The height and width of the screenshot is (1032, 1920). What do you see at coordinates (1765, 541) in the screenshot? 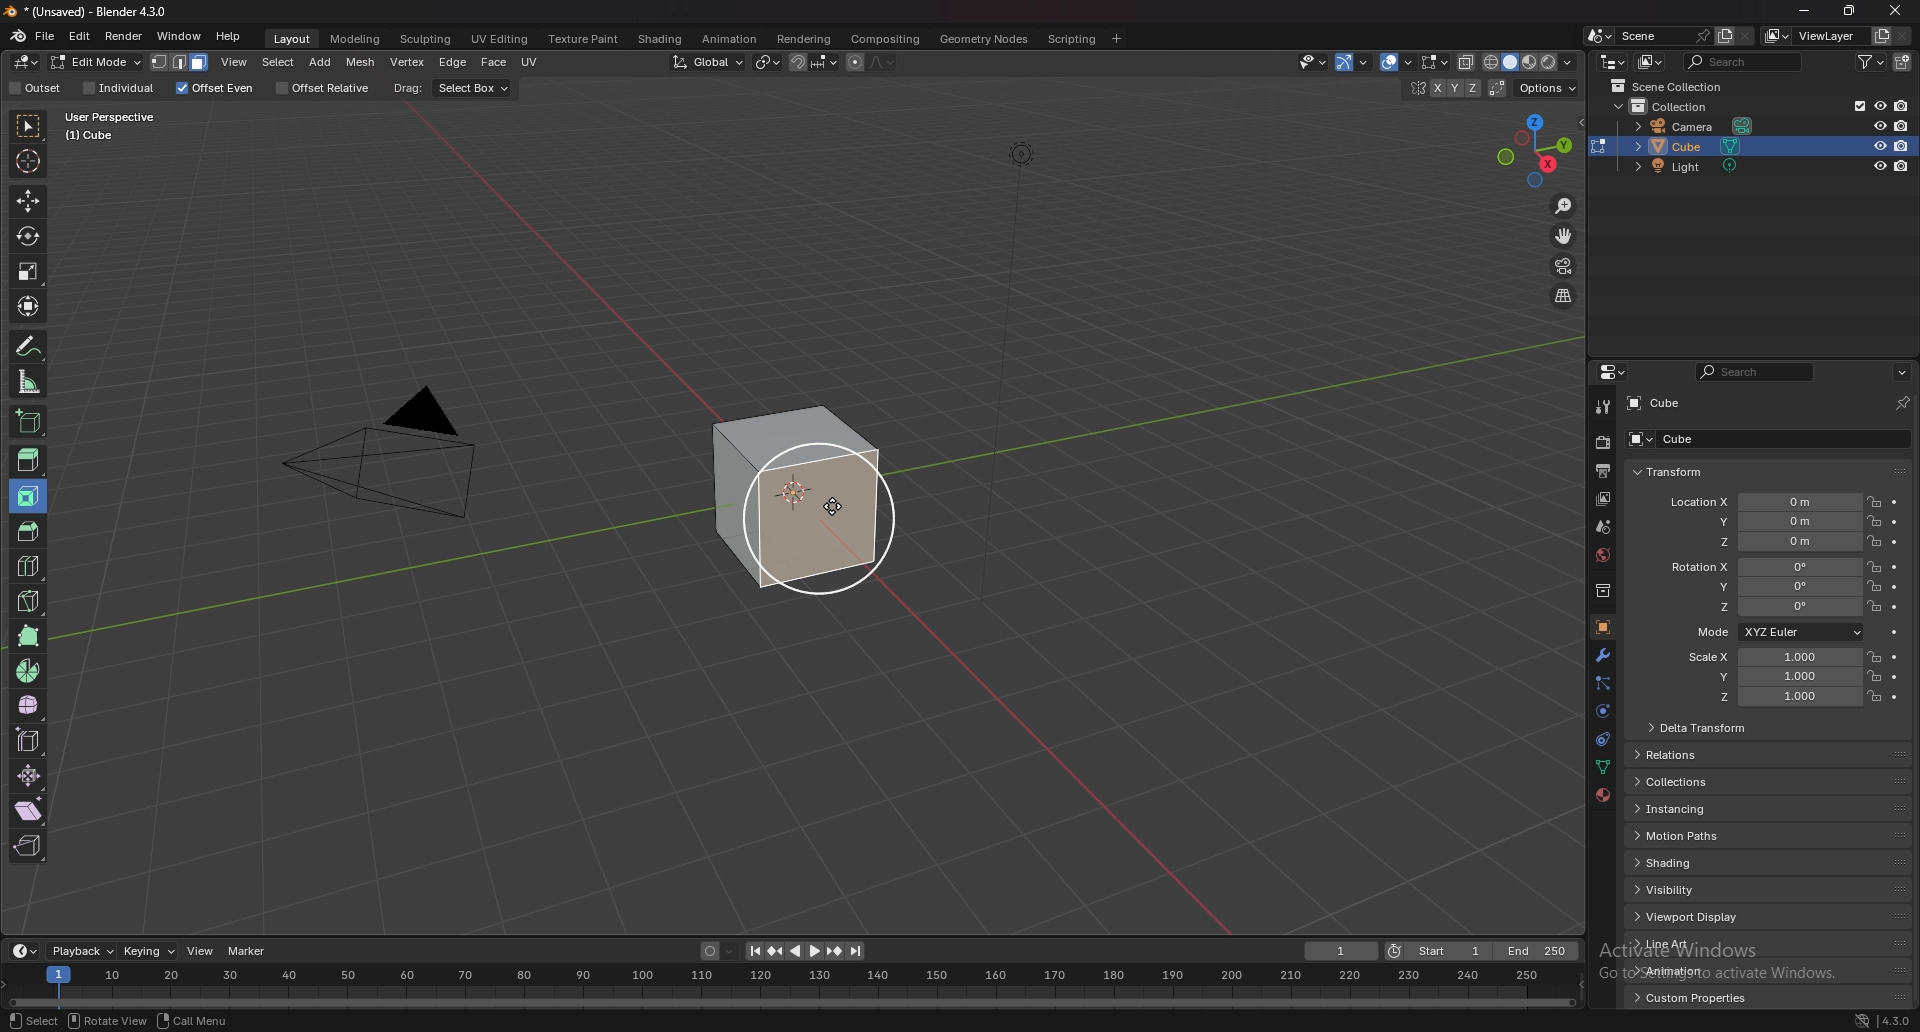
I see `location z` at bounding box center [1765, 541].